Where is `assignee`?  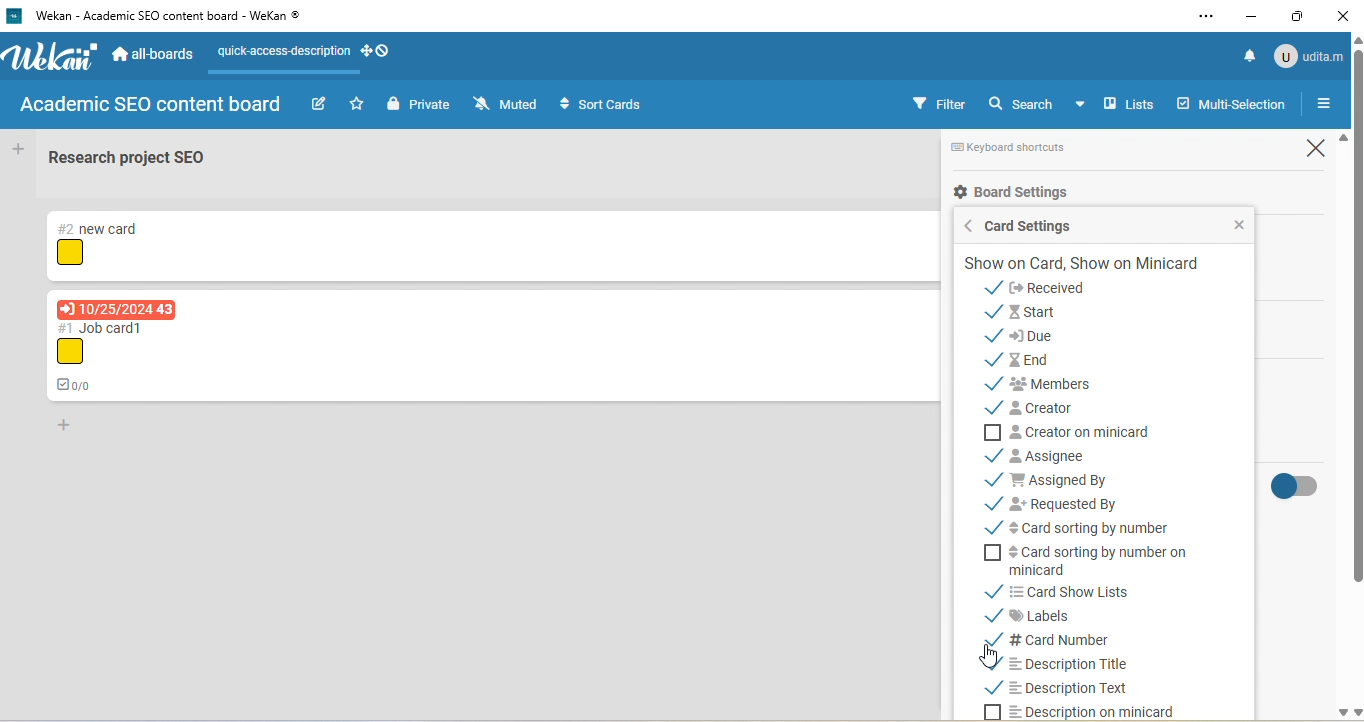
assignee is located at coordinates (1050, 455).